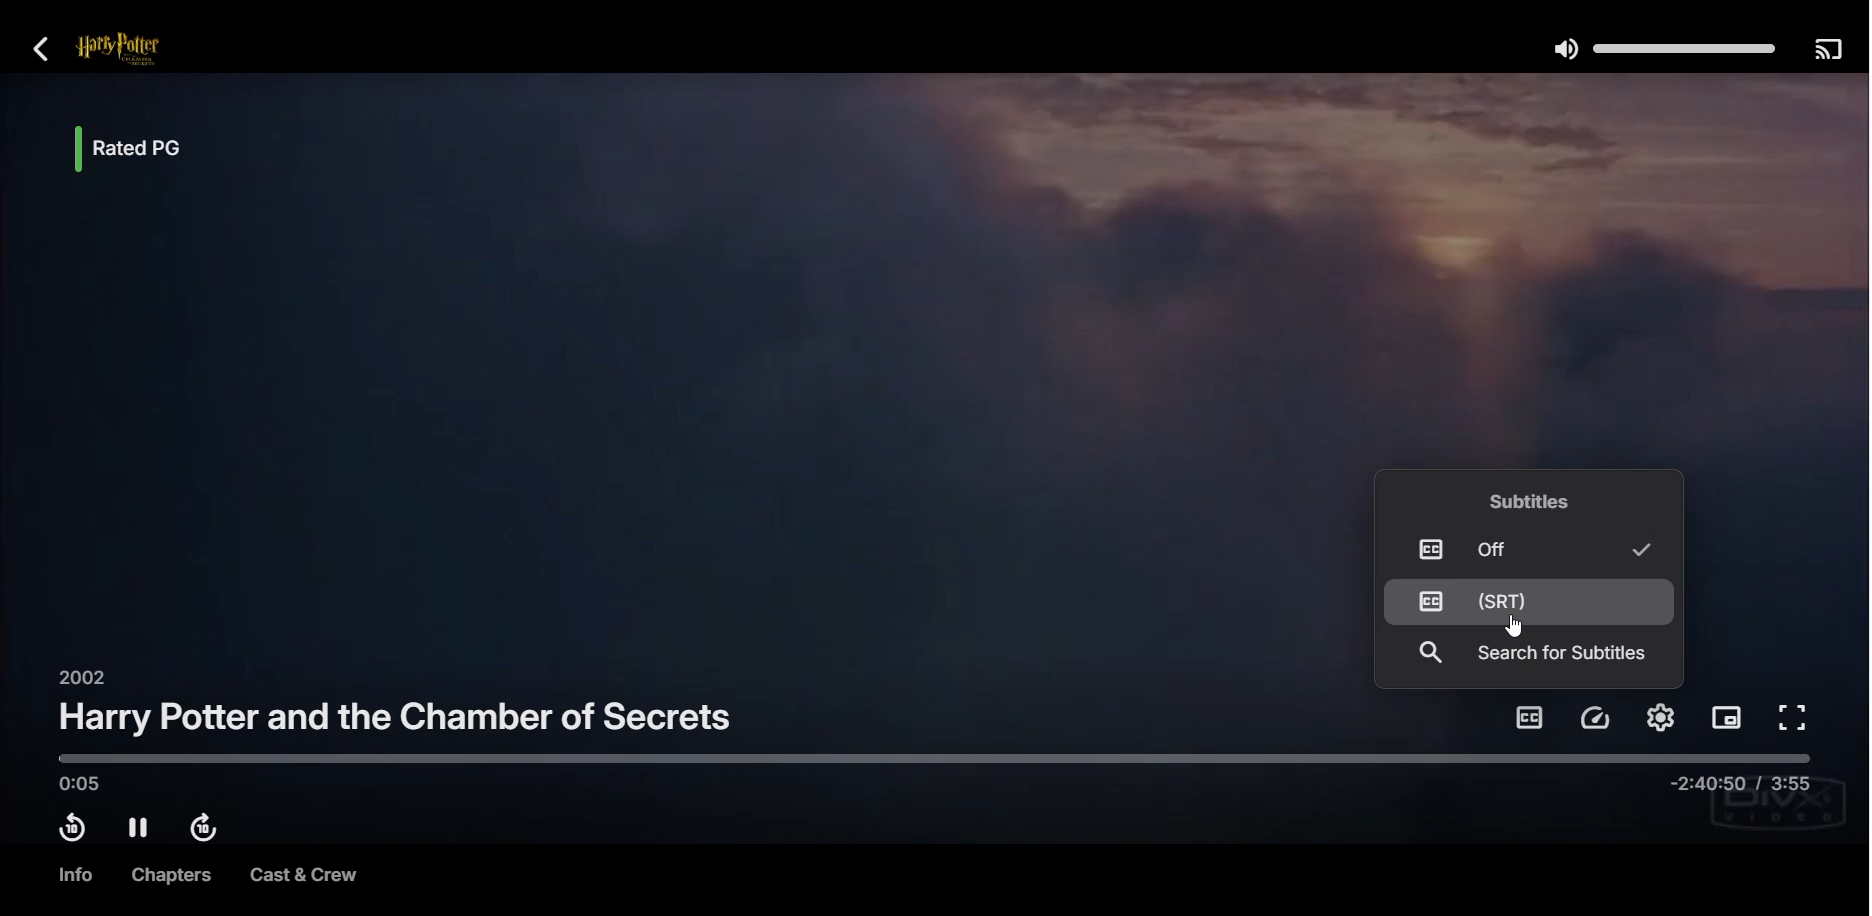 This screenshot has width=1872, height=916. What do you see at coordinates (1514, 627) in the screenshot?
I see `cursor` at bounding box center [1514, 627].